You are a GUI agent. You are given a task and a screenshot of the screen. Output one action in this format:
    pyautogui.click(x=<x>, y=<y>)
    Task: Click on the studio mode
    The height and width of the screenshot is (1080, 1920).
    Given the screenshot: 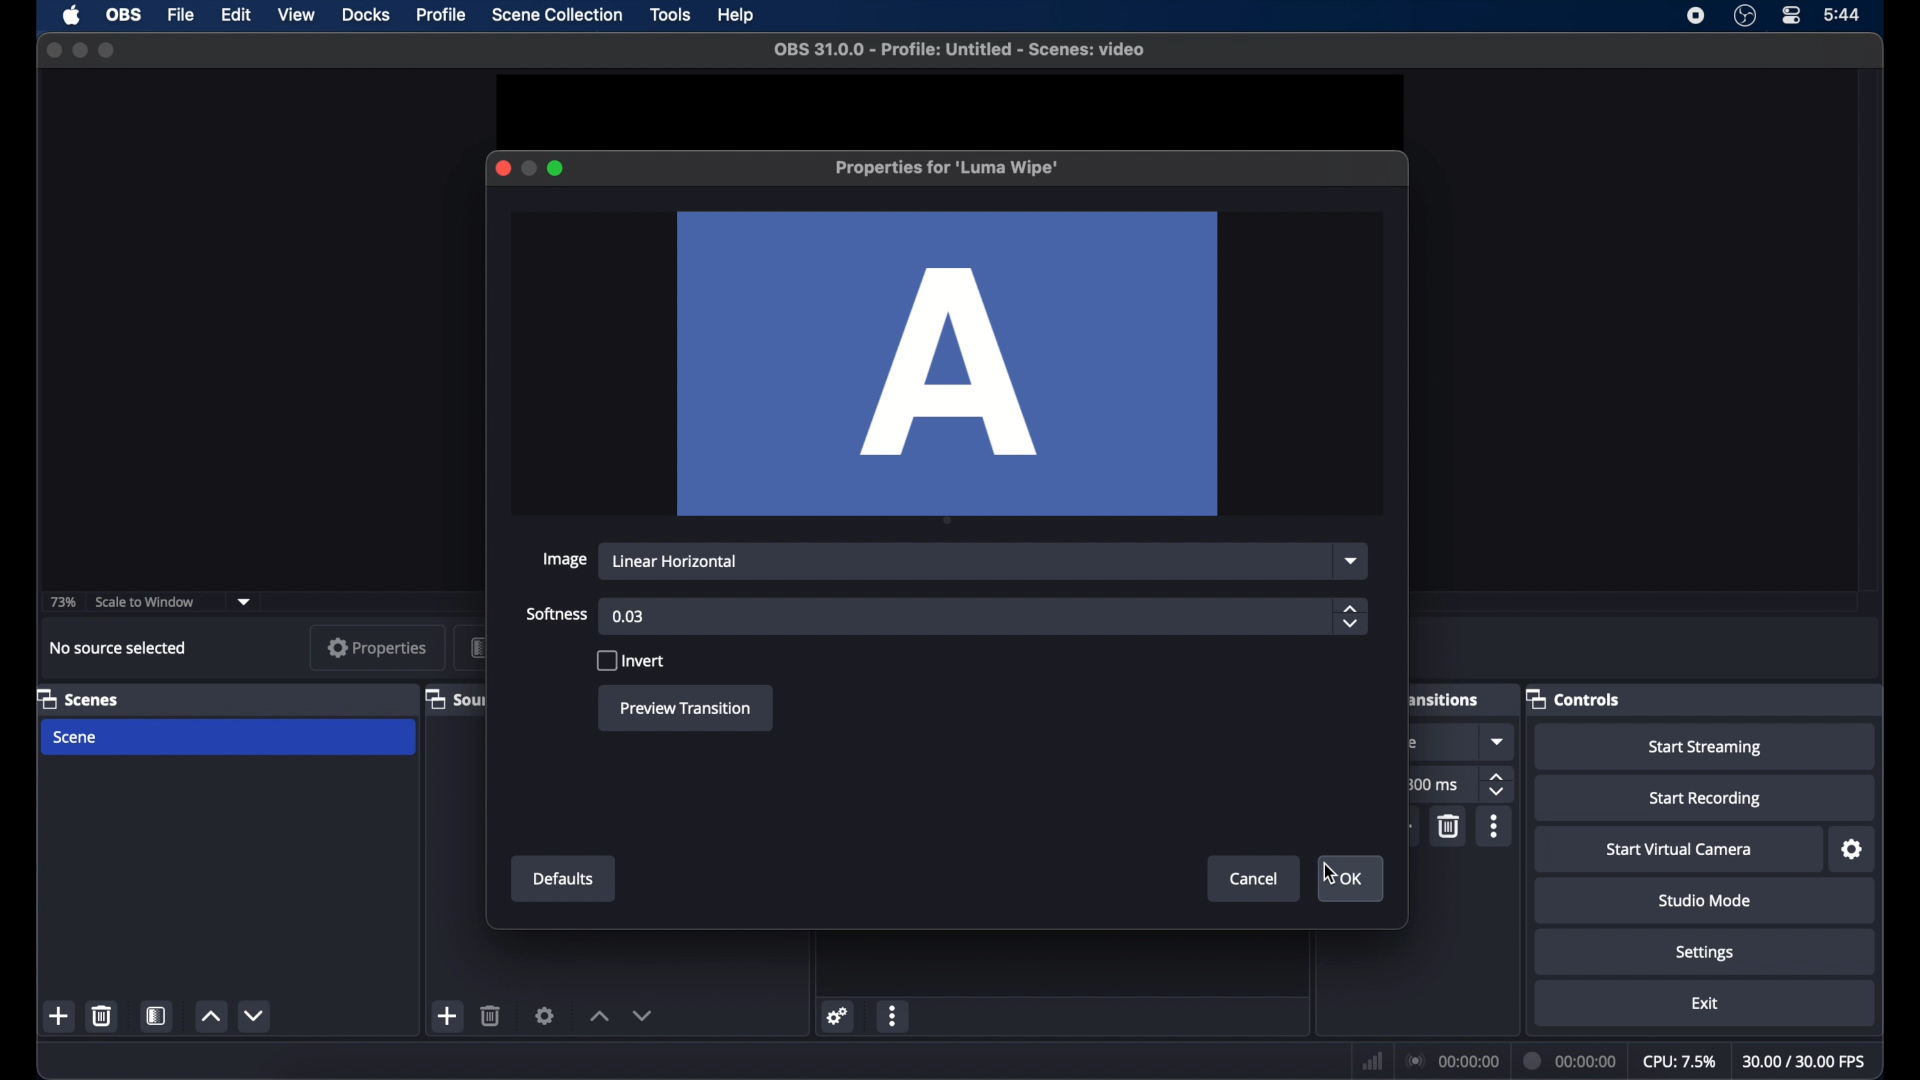 What is the action you would take?
    pyautogui.click(x=1705, y=901)
    